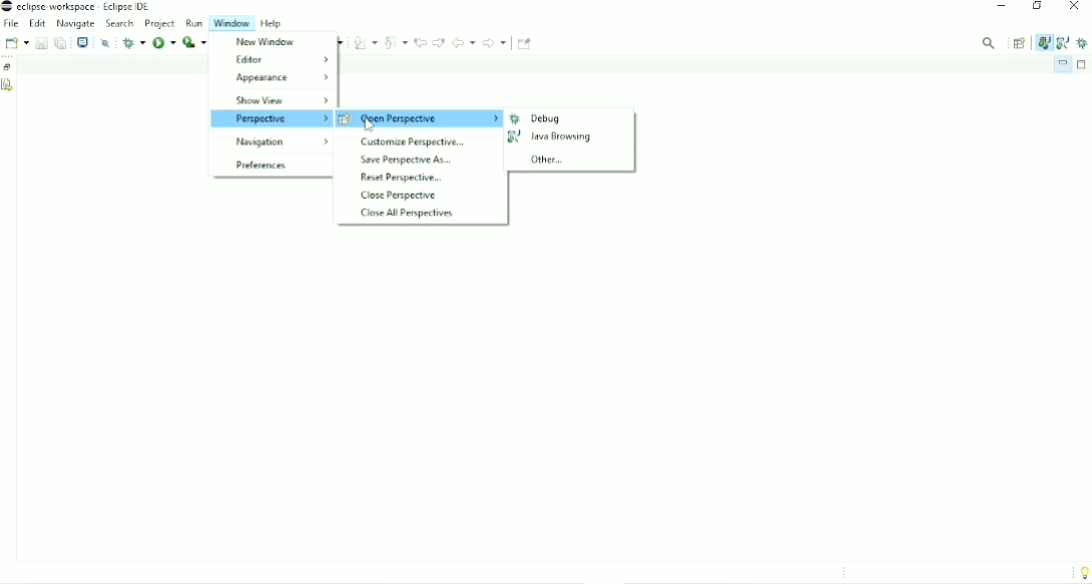 The height and width of the screenshot is (584, 1092). What do you see at coordinates (1063, 42) in the screenshot?
I see `Java Browsing` at bounding box center [1063, 42].